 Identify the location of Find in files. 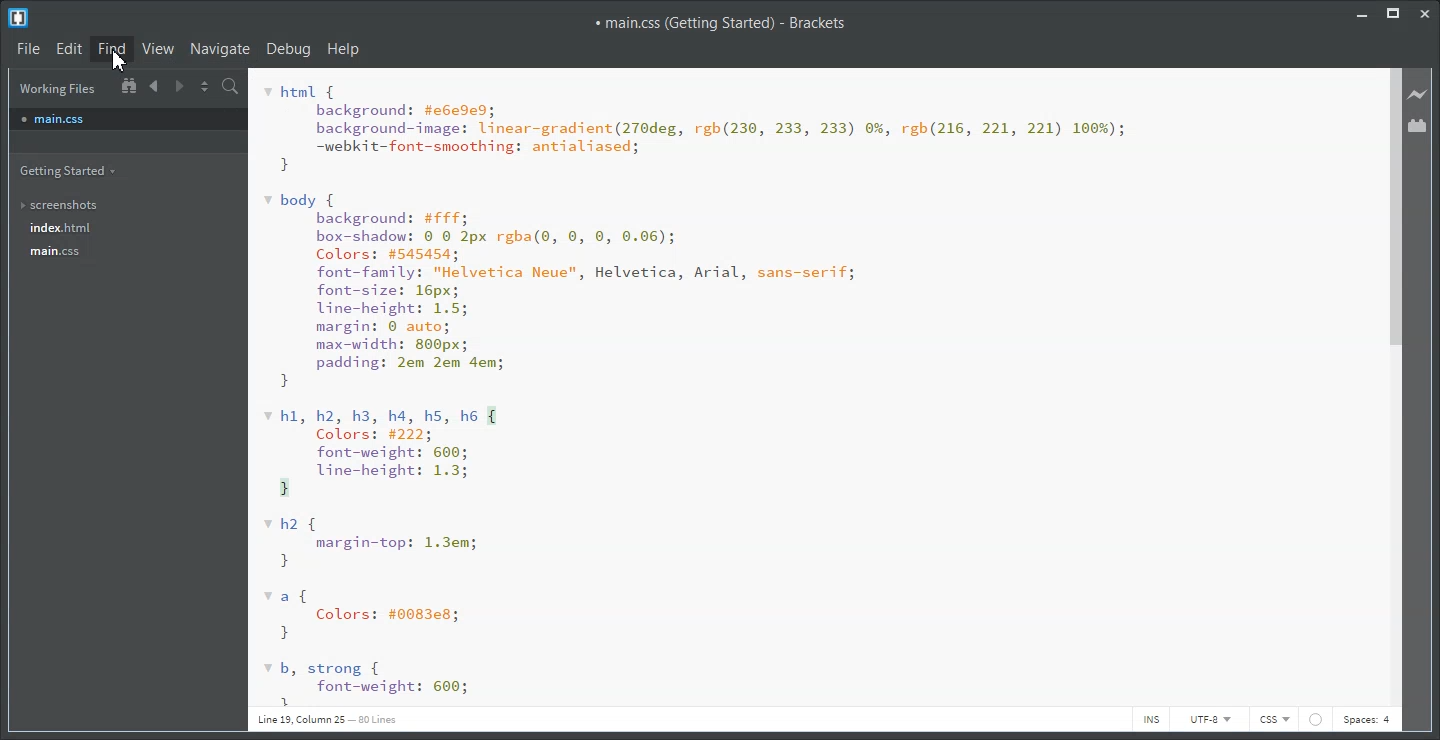
(232, 86).